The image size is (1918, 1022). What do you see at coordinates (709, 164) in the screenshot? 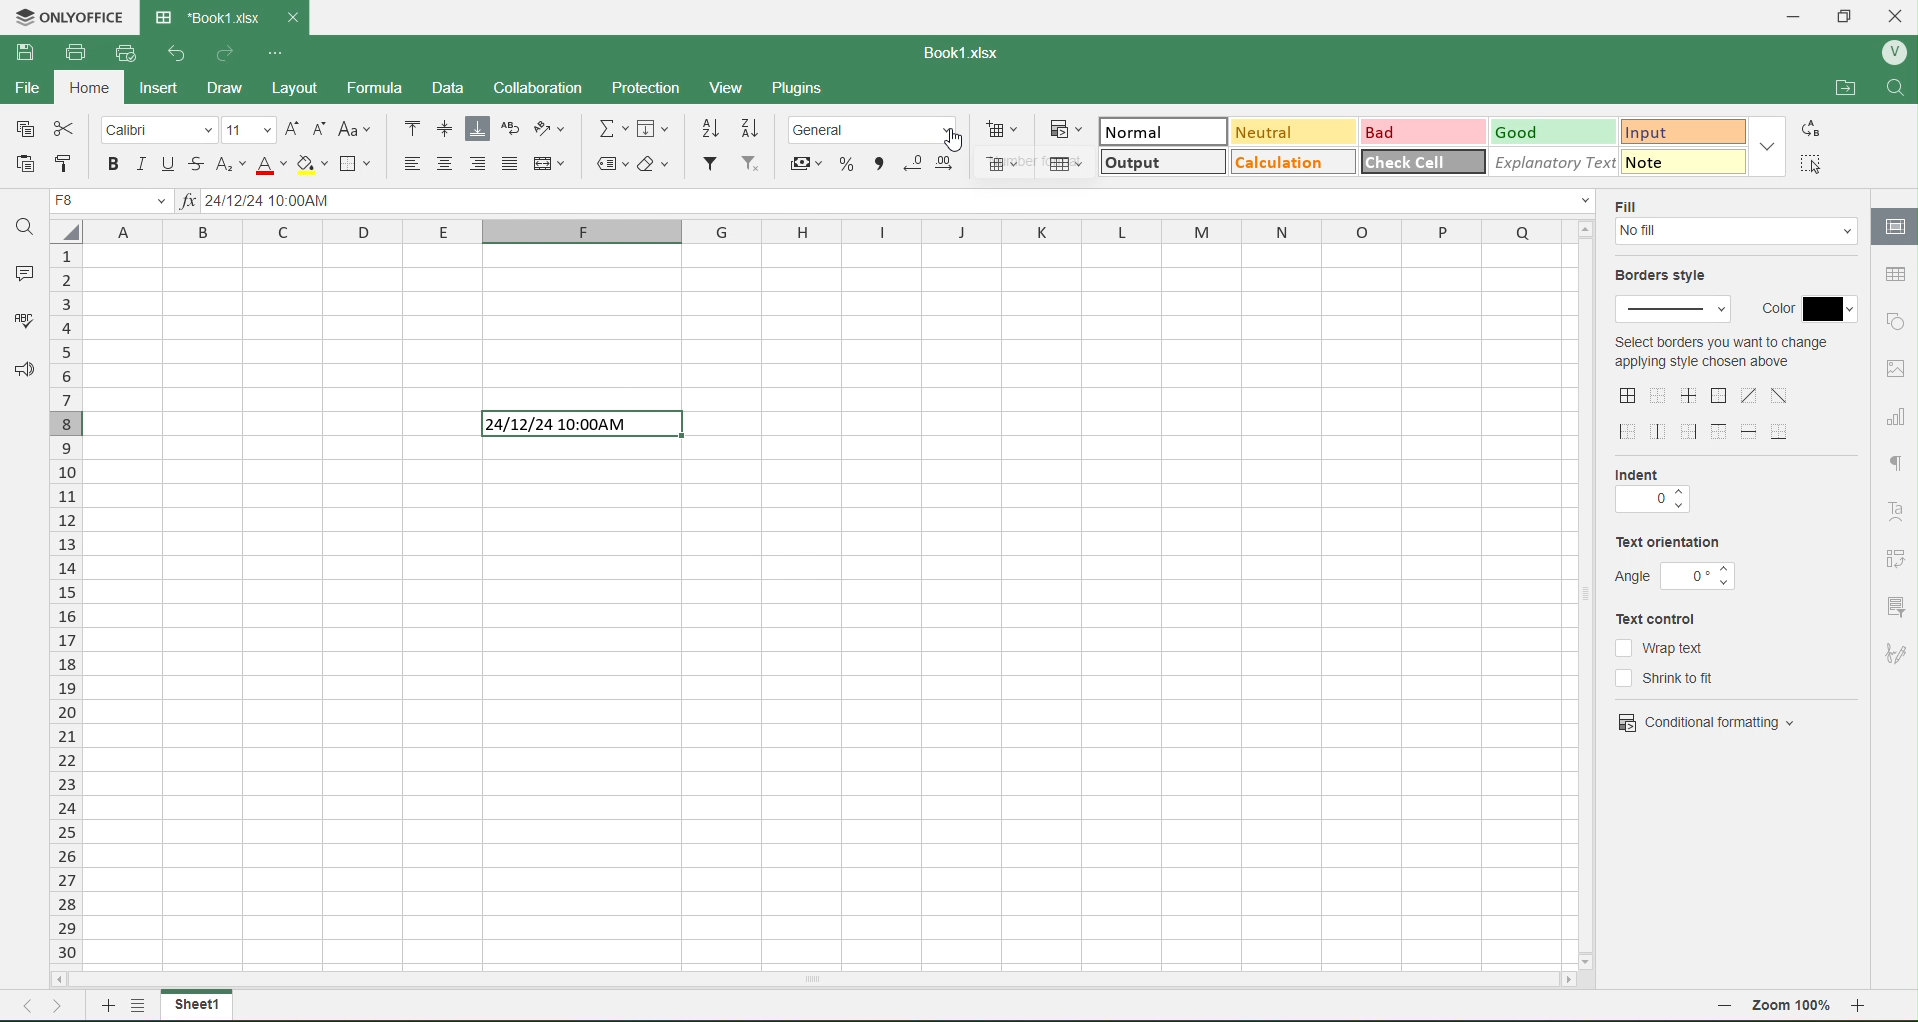
I see `Filter` at bounding box center [709, 164].